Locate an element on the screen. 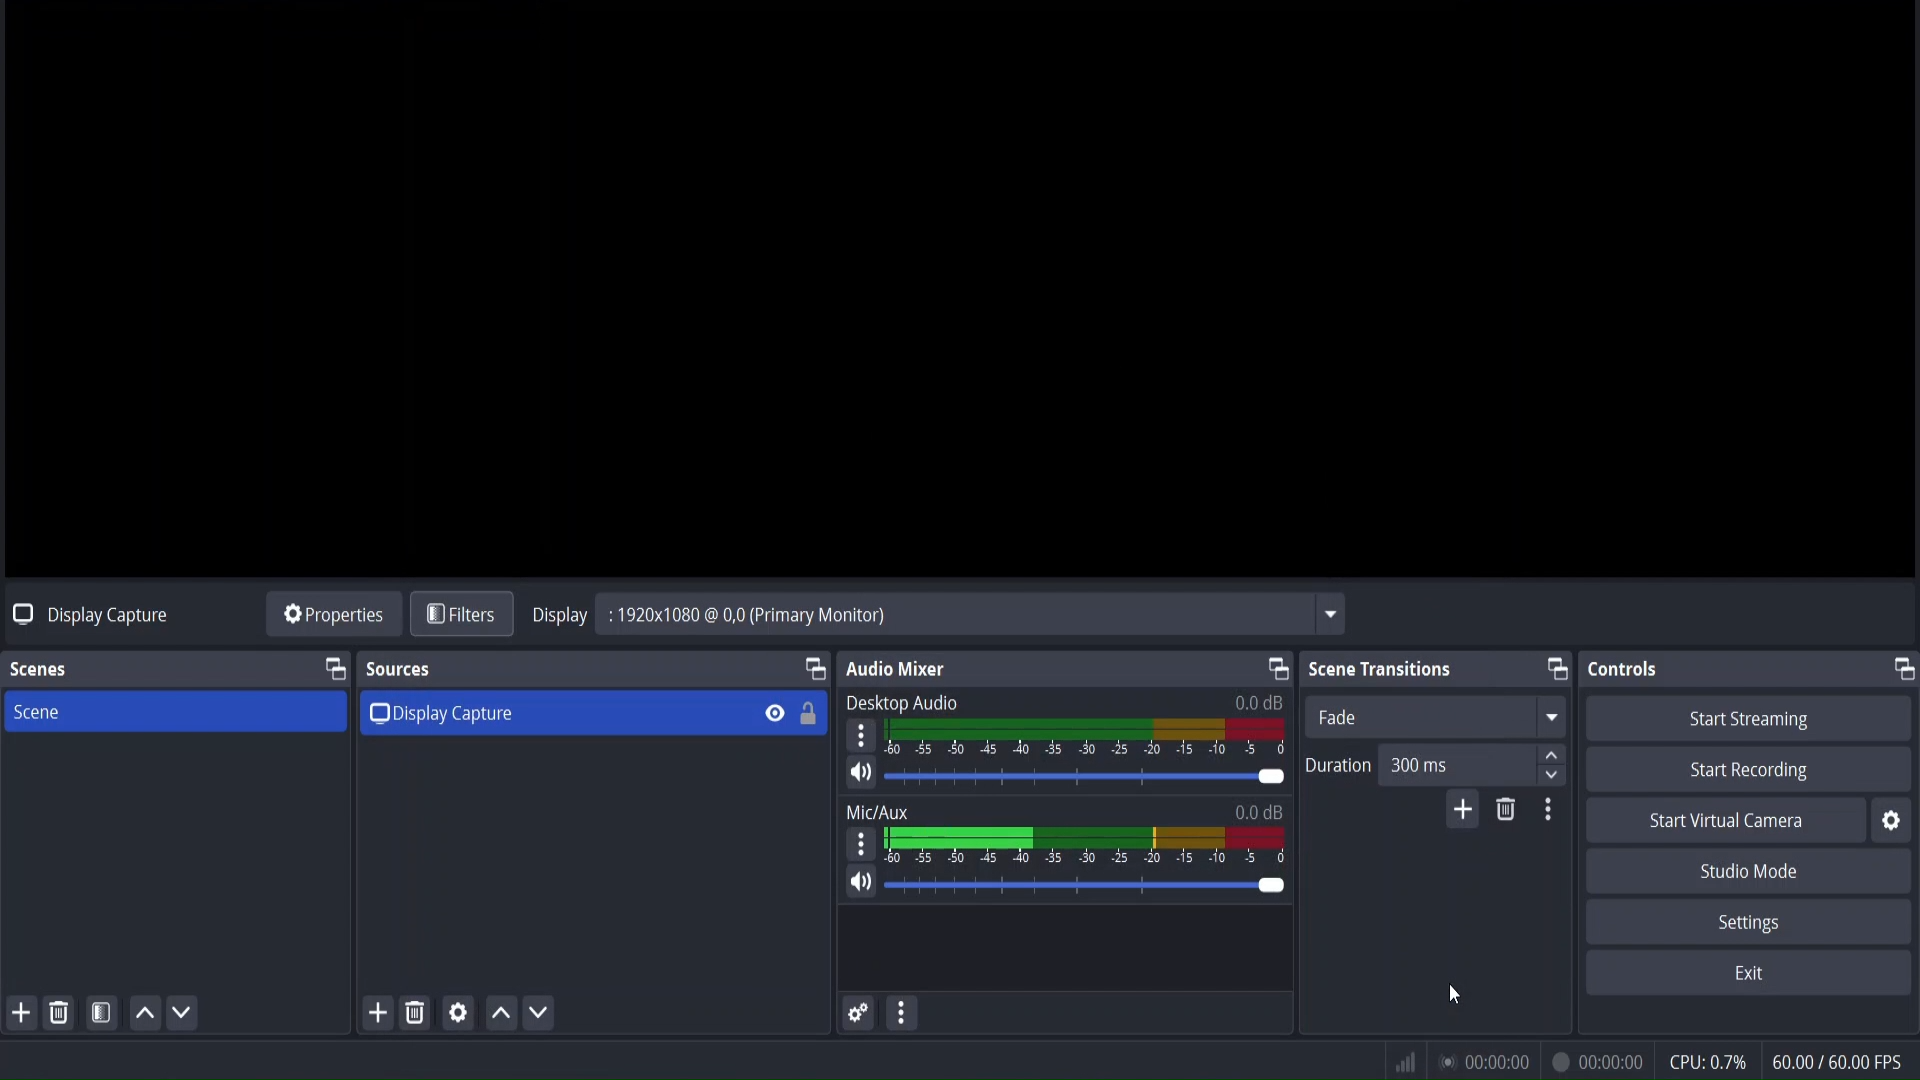 The height and width of the screenshot is (1080, 1920). settings is located at coordinates (860, 845).